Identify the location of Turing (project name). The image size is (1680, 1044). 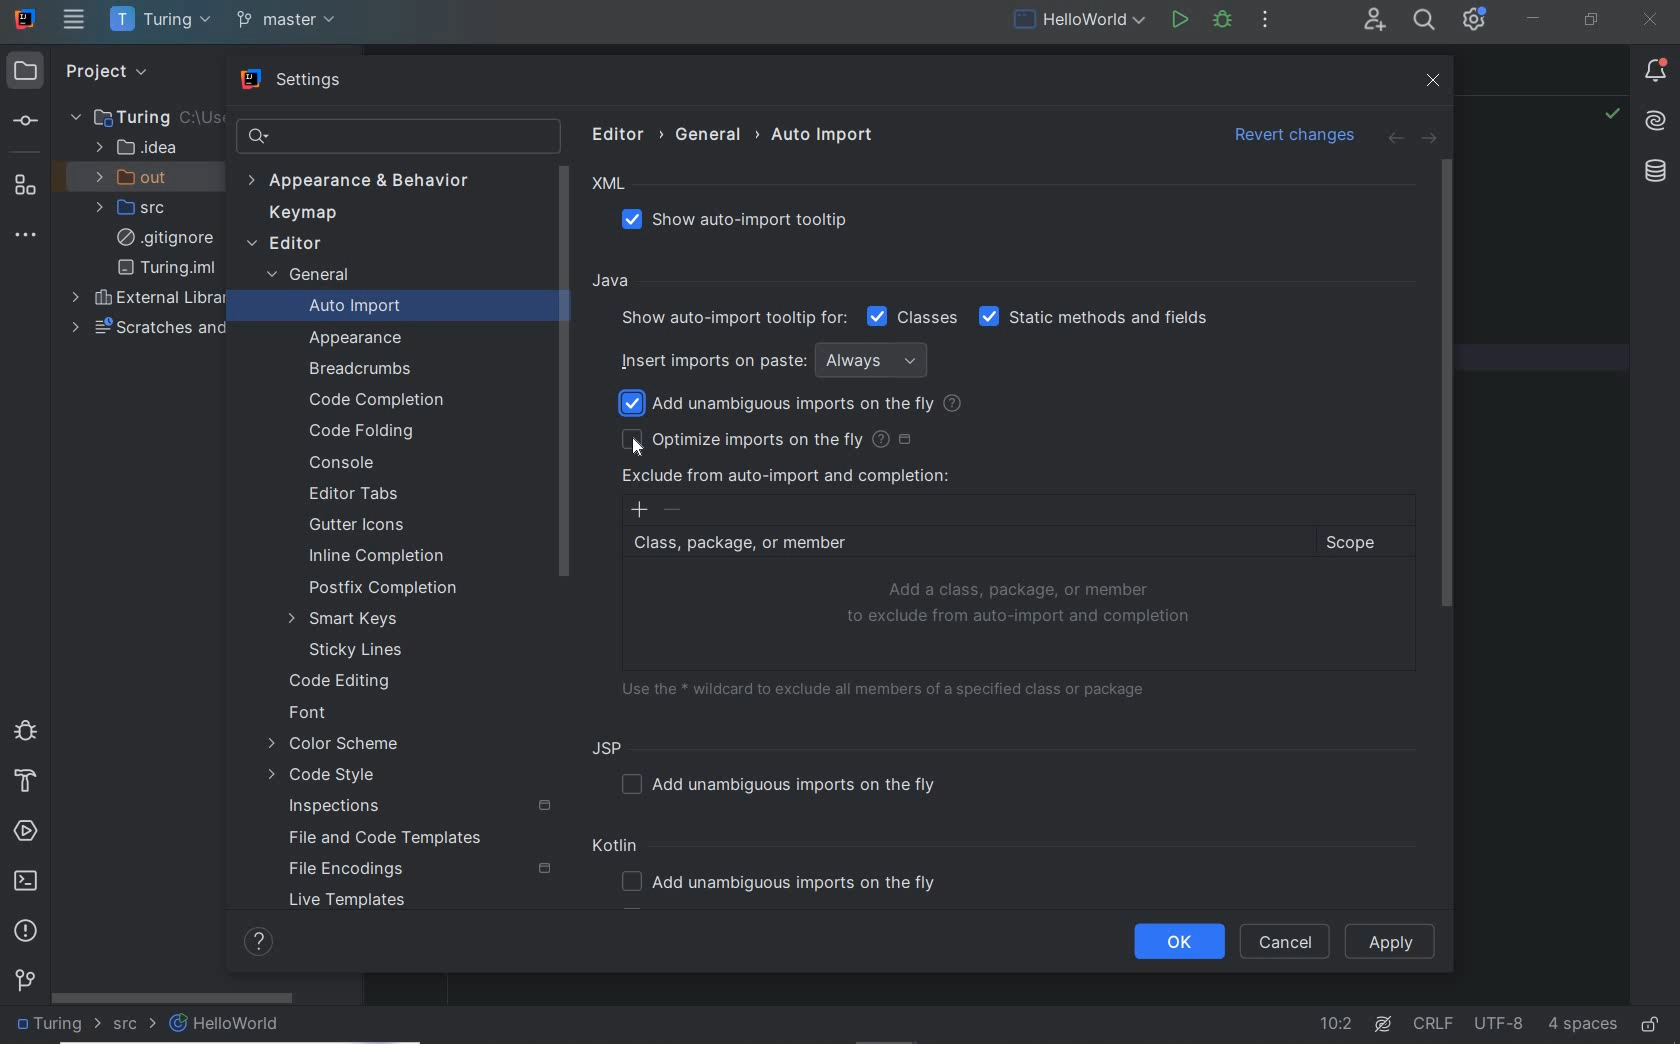
(58, 1027).